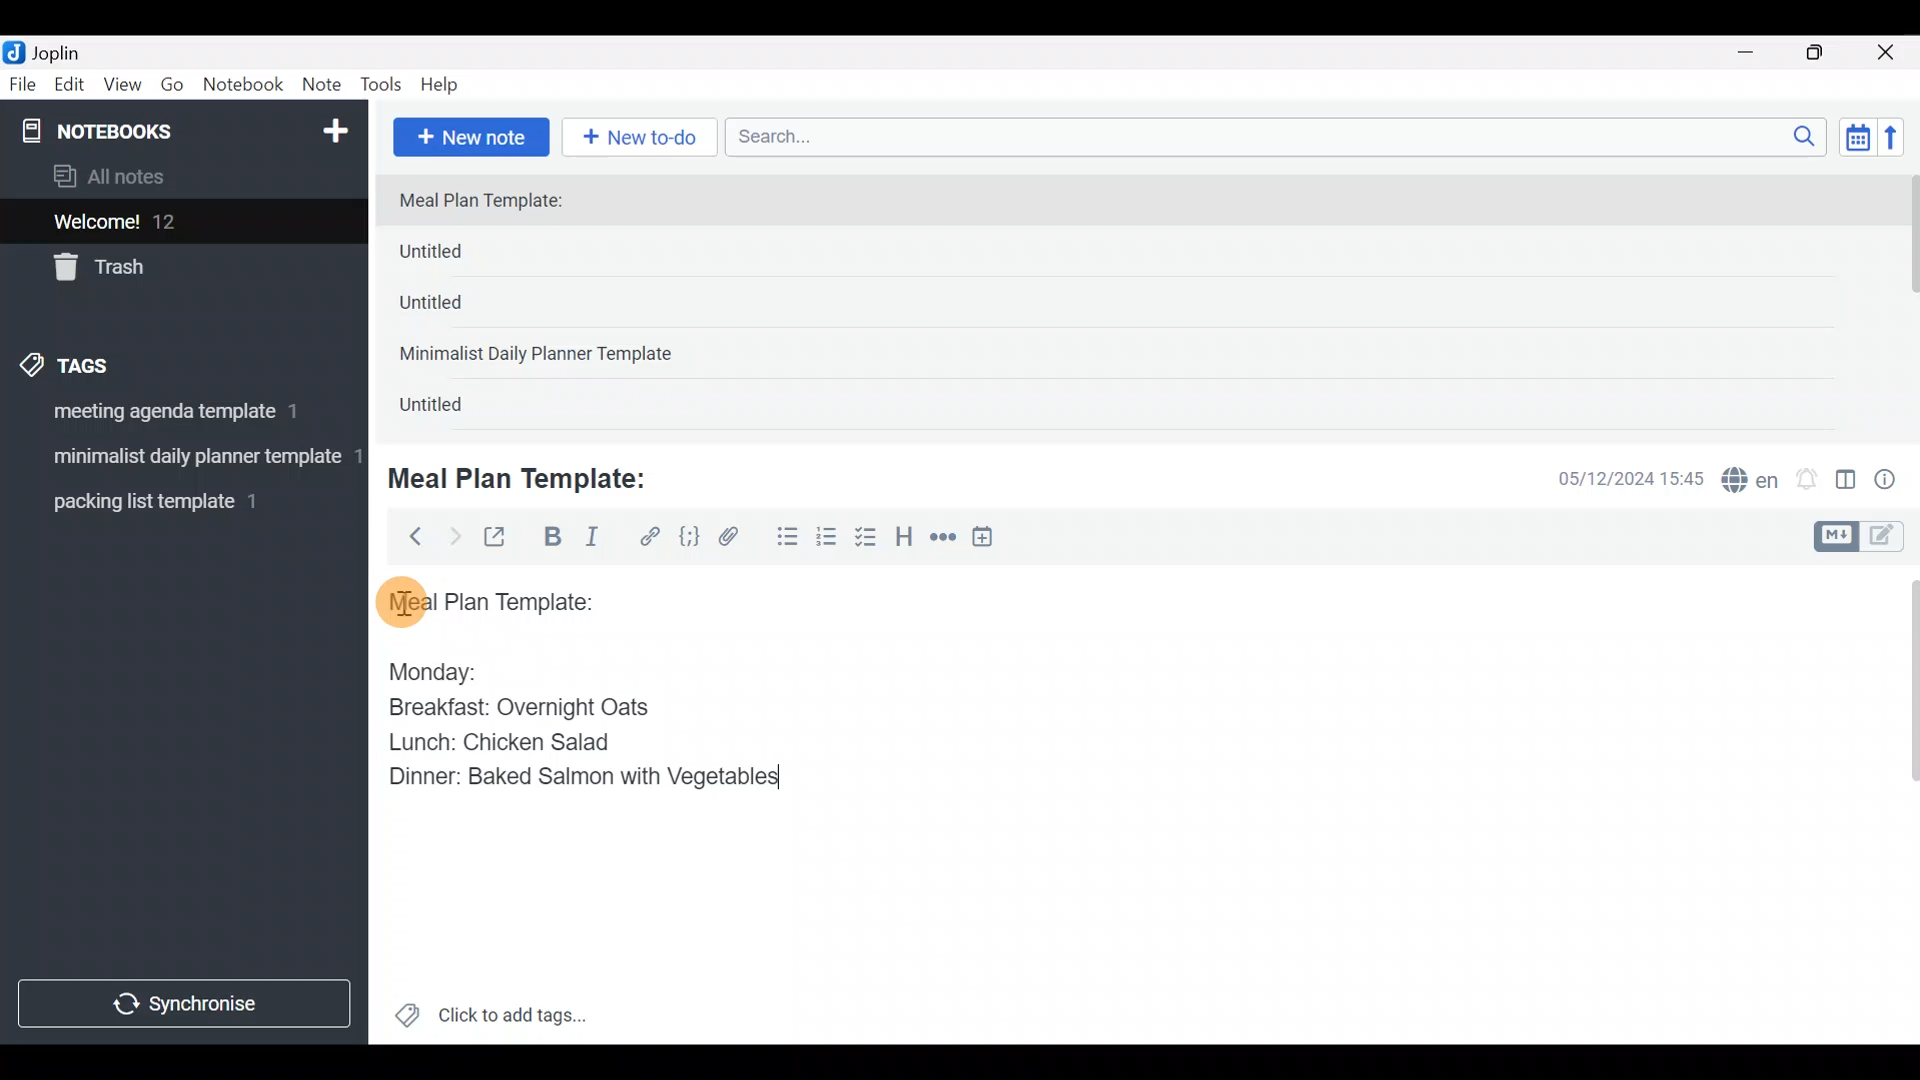 Image resolution: width=1920 pixels, height=1080 pixels. Describe the element at coordinates (70, 88) in the screenshot. I see `Edit` at that location.